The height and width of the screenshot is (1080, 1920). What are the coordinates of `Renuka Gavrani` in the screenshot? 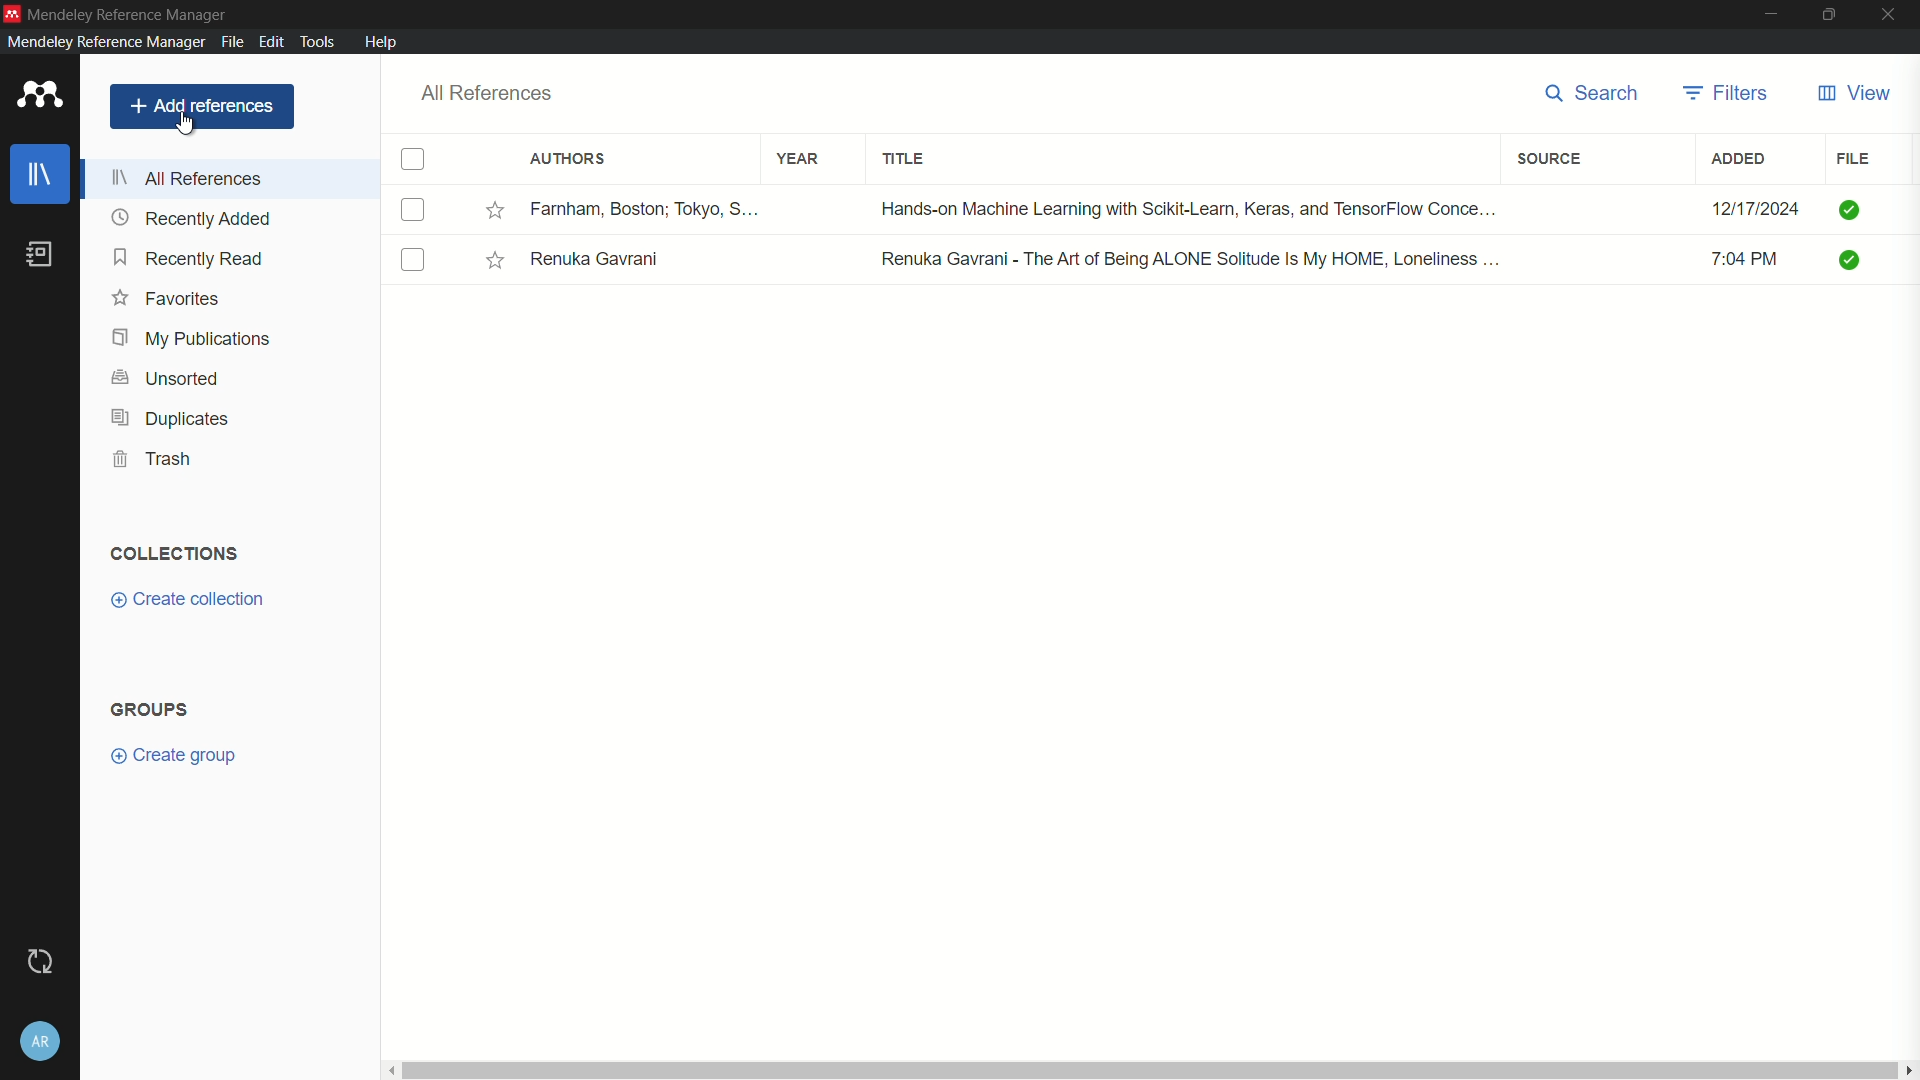 It's located at (599, 260).